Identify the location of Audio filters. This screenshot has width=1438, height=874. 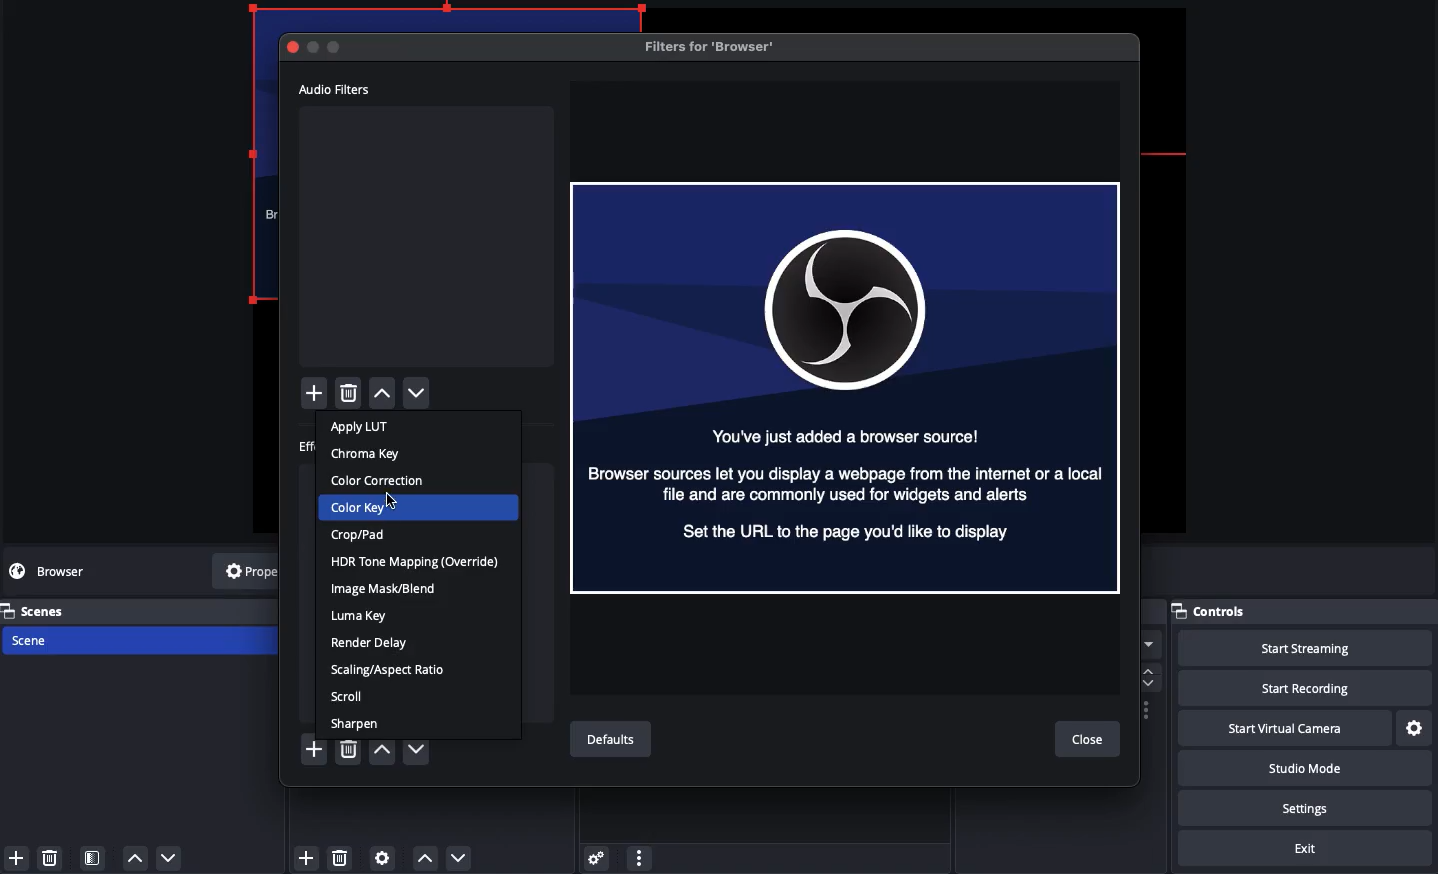
(336, 89).